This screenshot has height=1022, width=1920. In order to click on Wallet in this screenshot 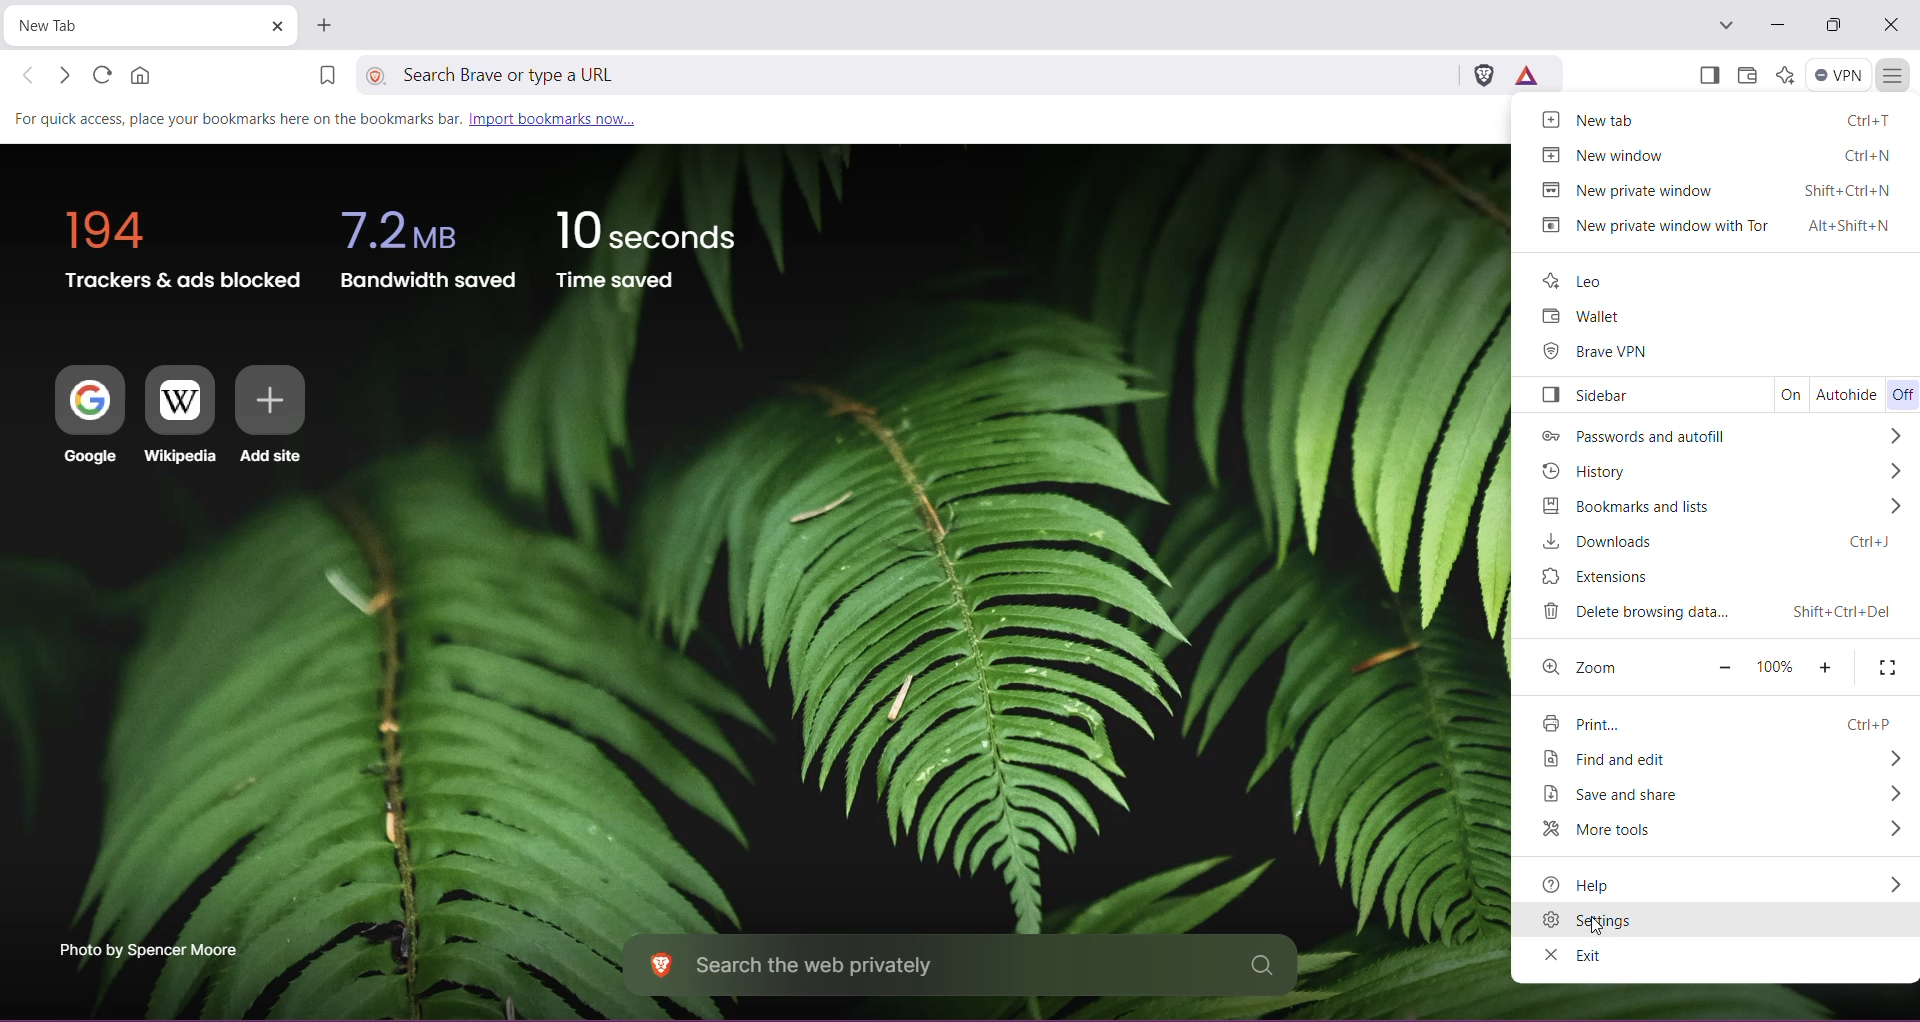, I will do `click(1746, 76)`.